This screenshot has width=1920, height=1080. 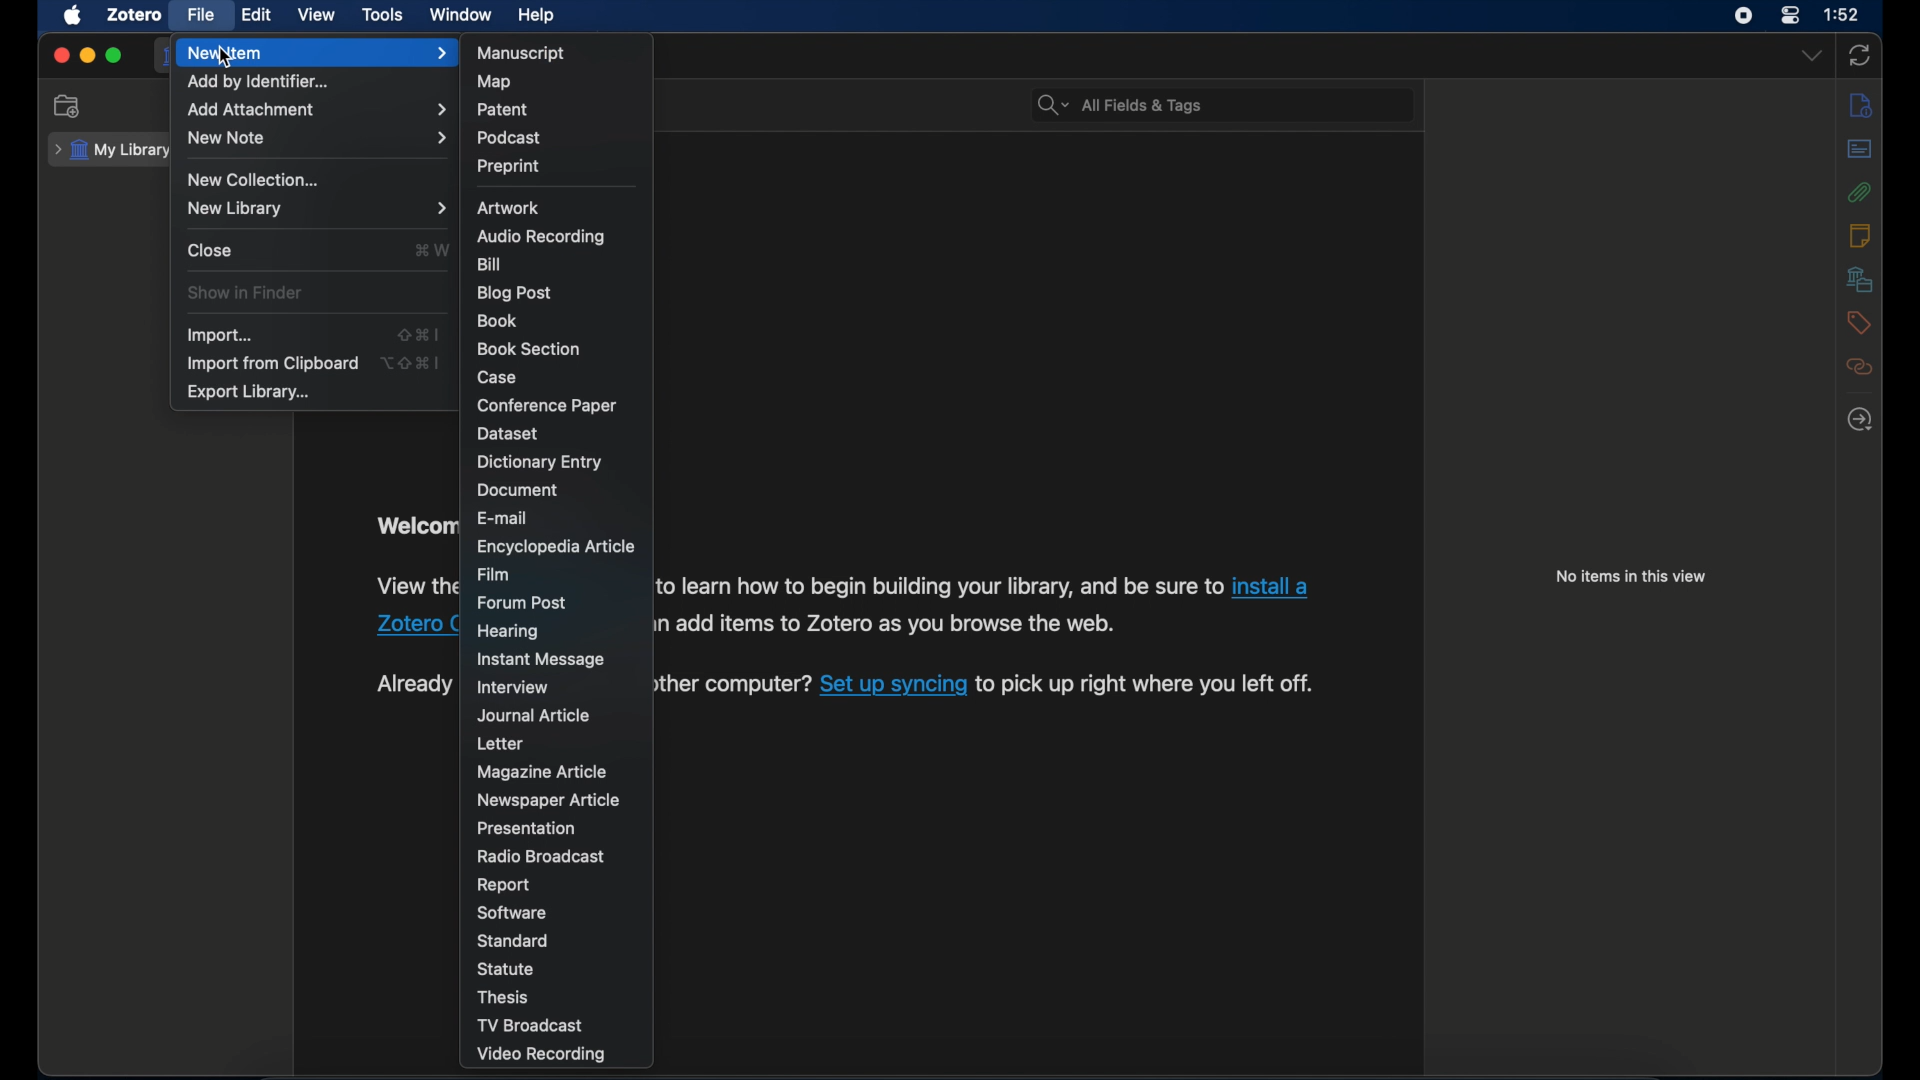 What do you see at coordinates (509, 166) in the screenshot?
I see `preprint` at bounding box center [509, 166].